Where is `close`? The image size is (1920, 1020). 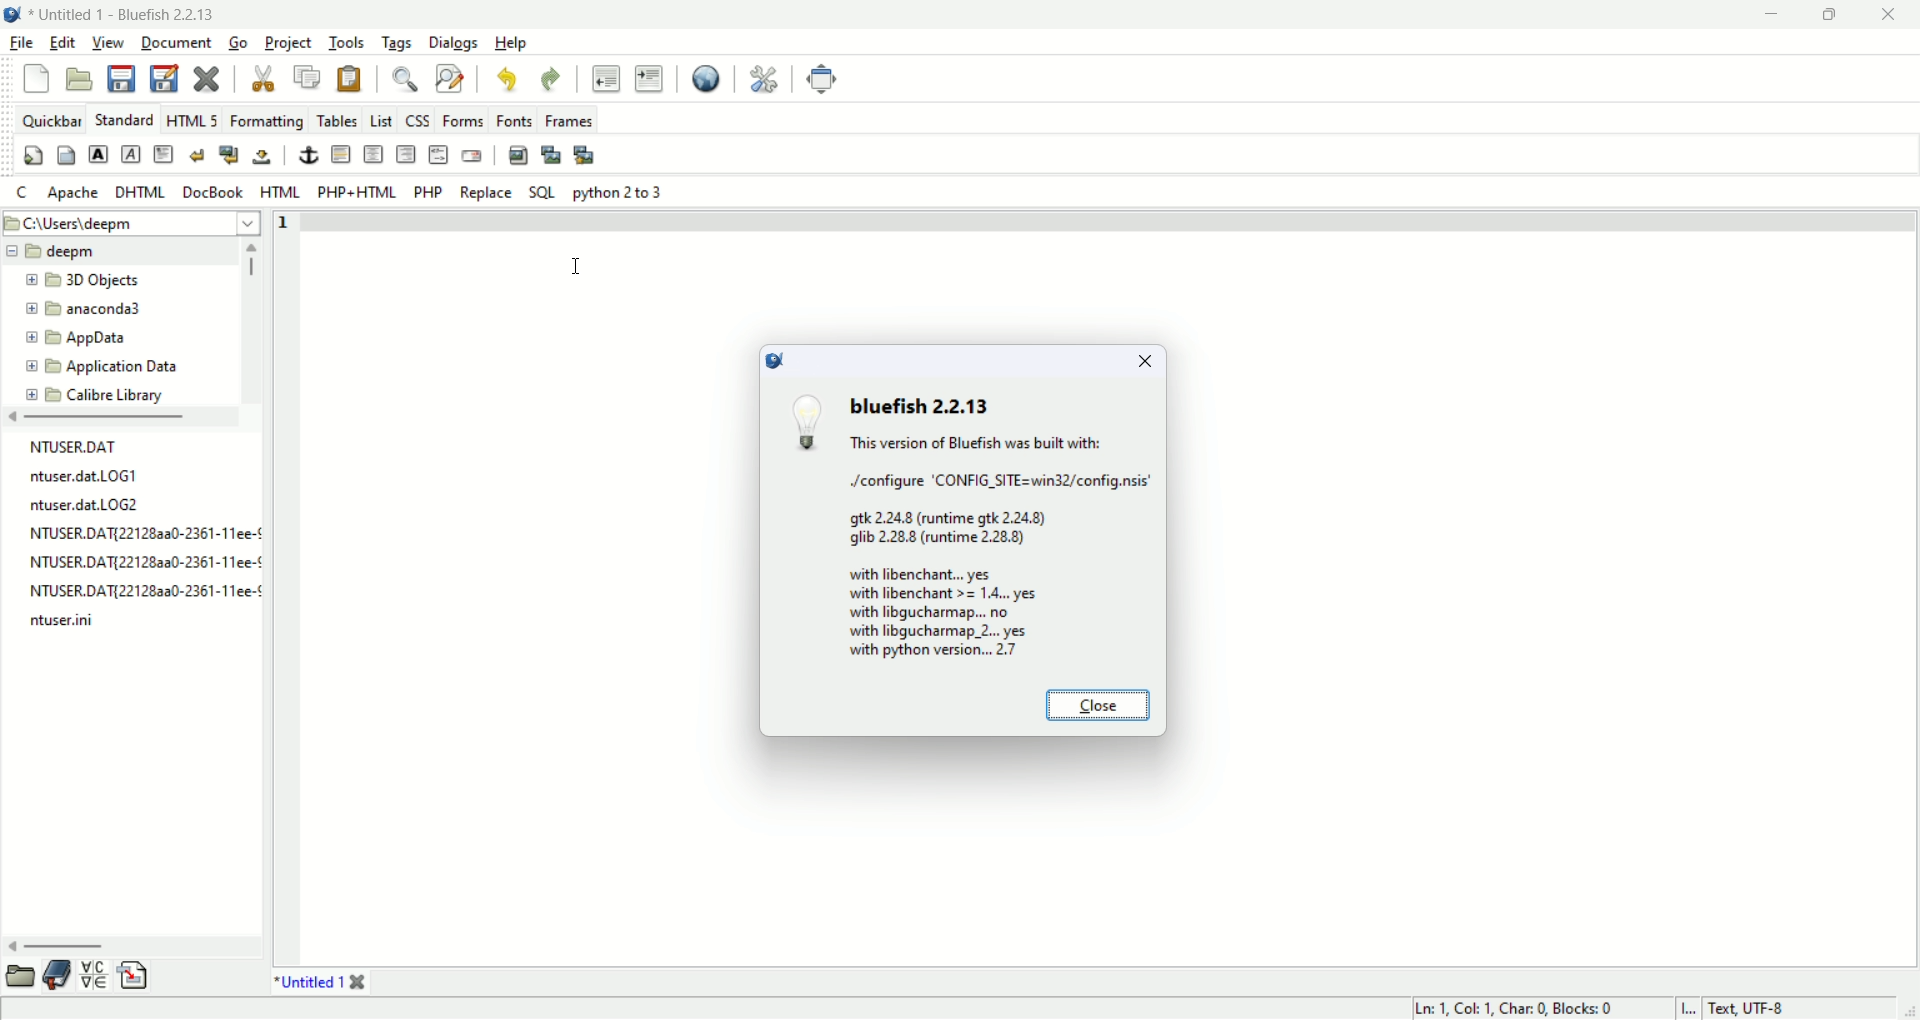
close is located at coordinates (356, 982).